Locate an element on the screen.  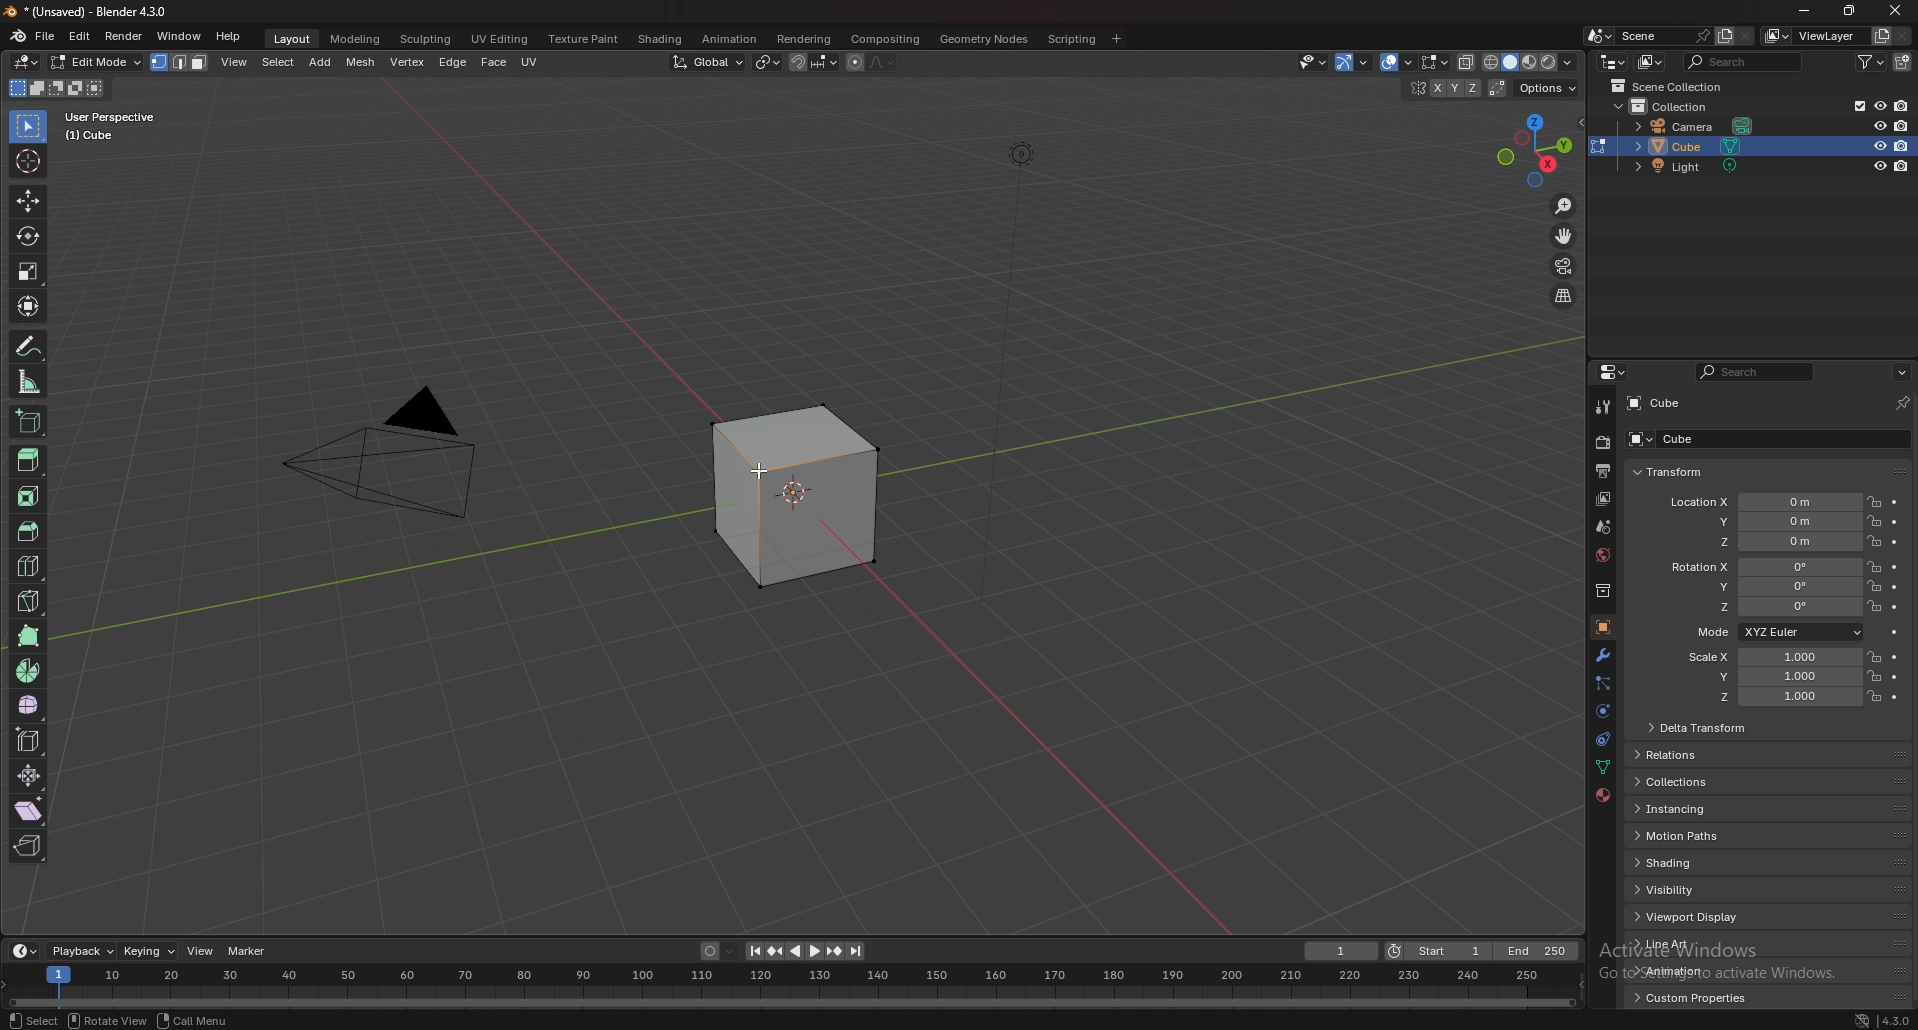
auto keying is located at coordinates (716, 951).